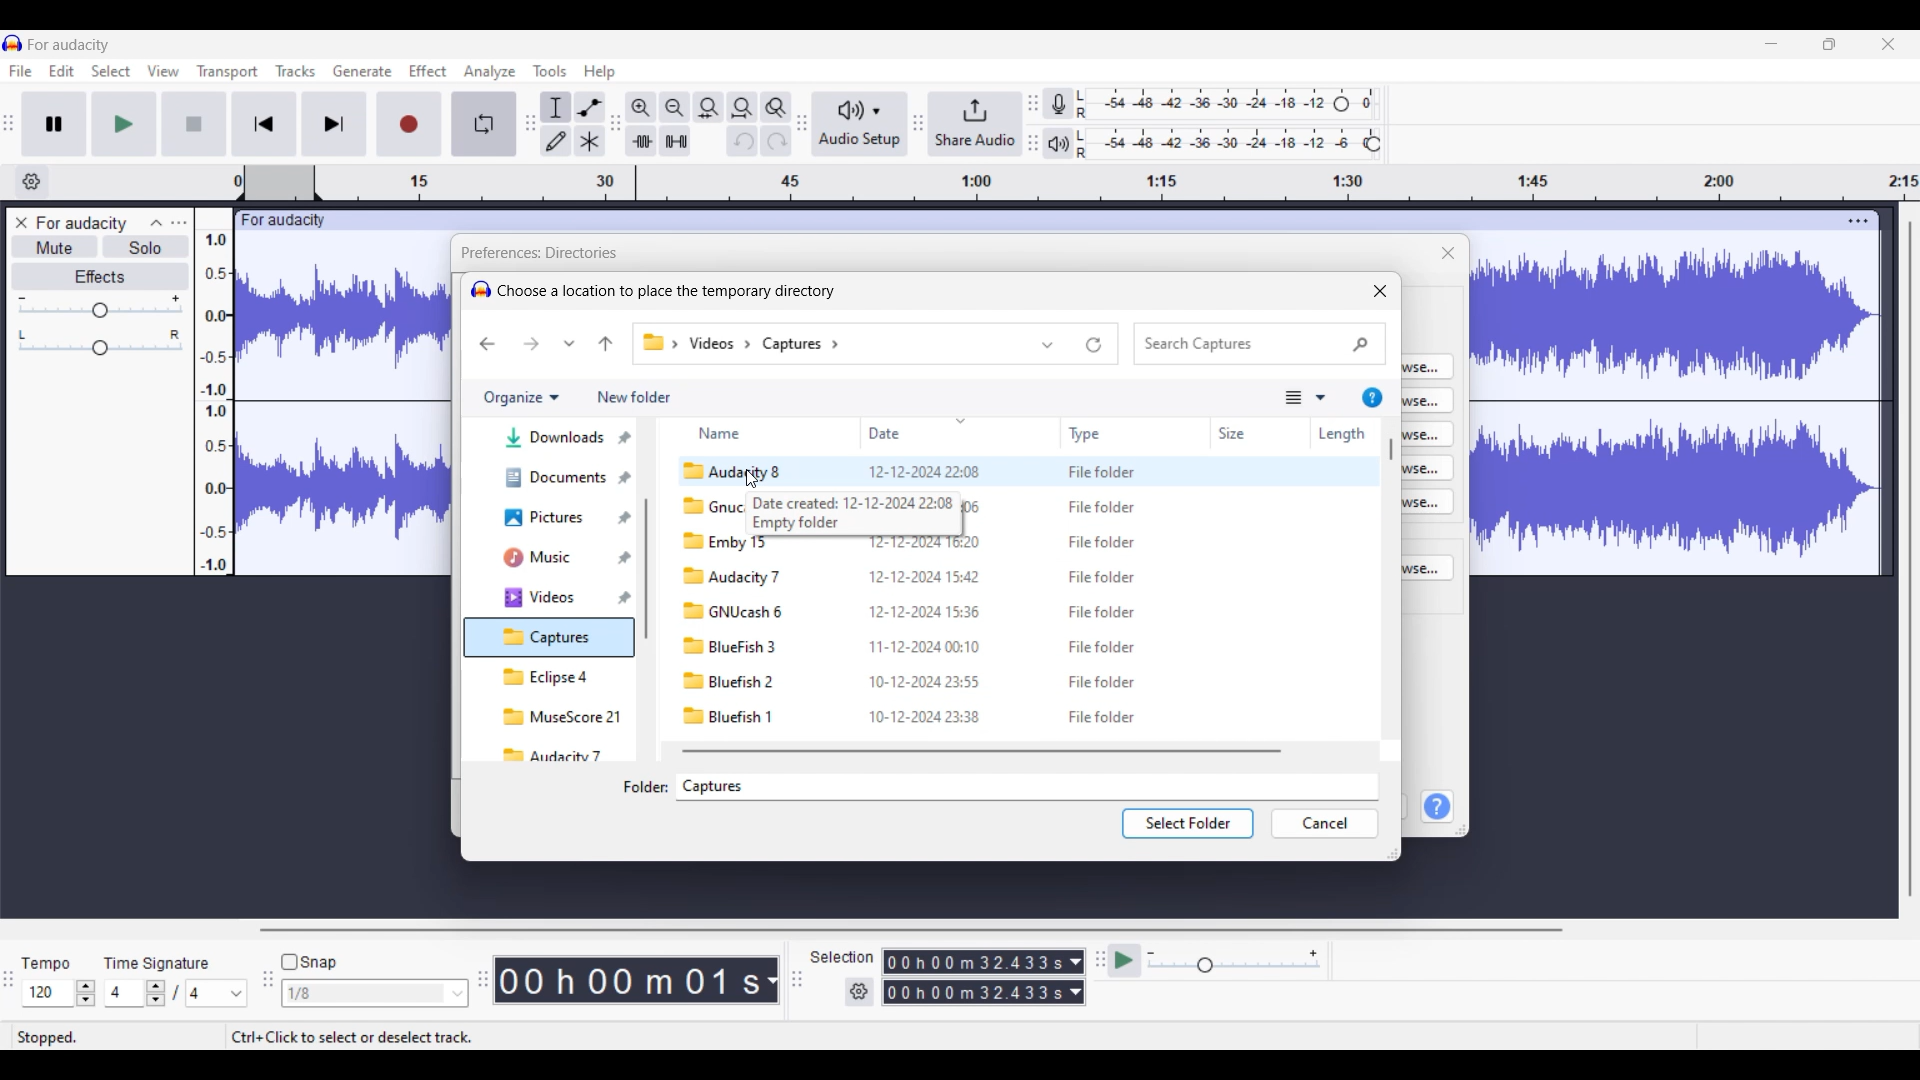 This screenshot has width=1920, height=1080. What do you see at coordinates (926, 543) in the screenshot?
I see `12-12-2024 16:20` at bounding box center [926, 543].